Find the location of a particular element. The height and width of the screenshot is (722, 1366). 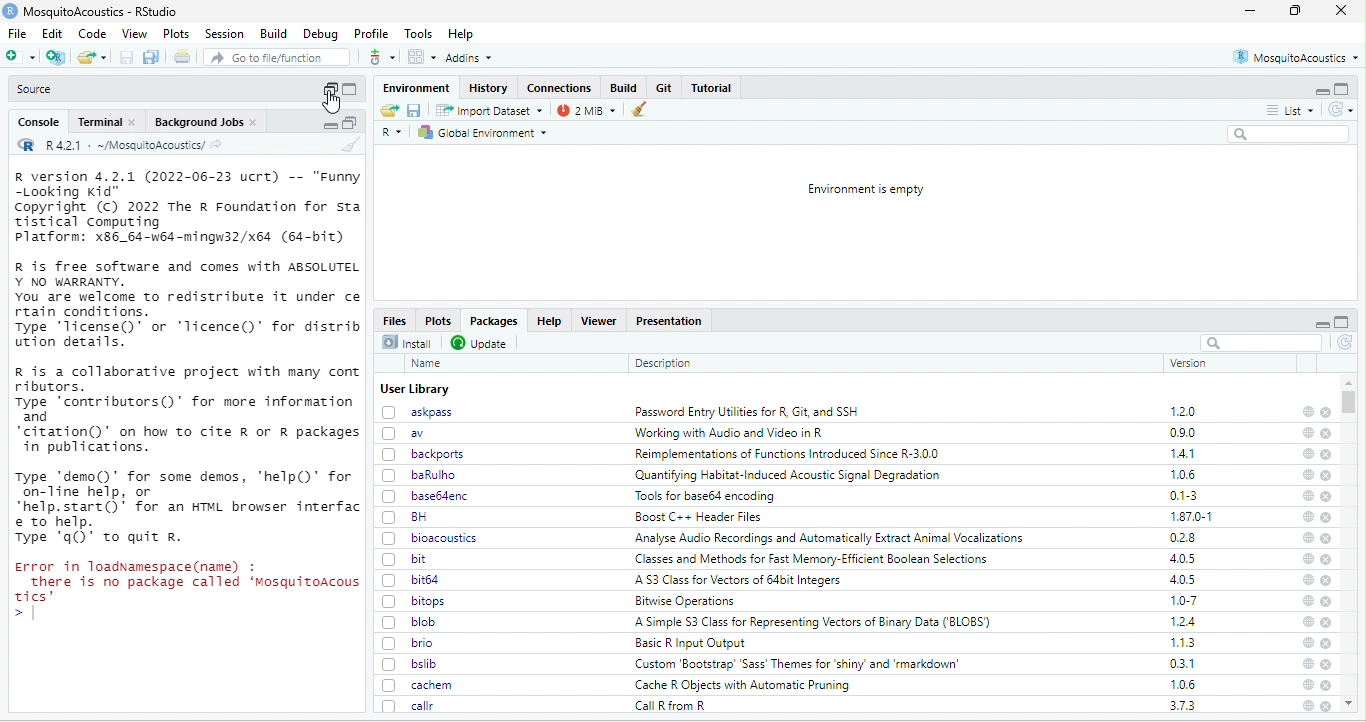

maximize is located at coordinates (1342, 89).